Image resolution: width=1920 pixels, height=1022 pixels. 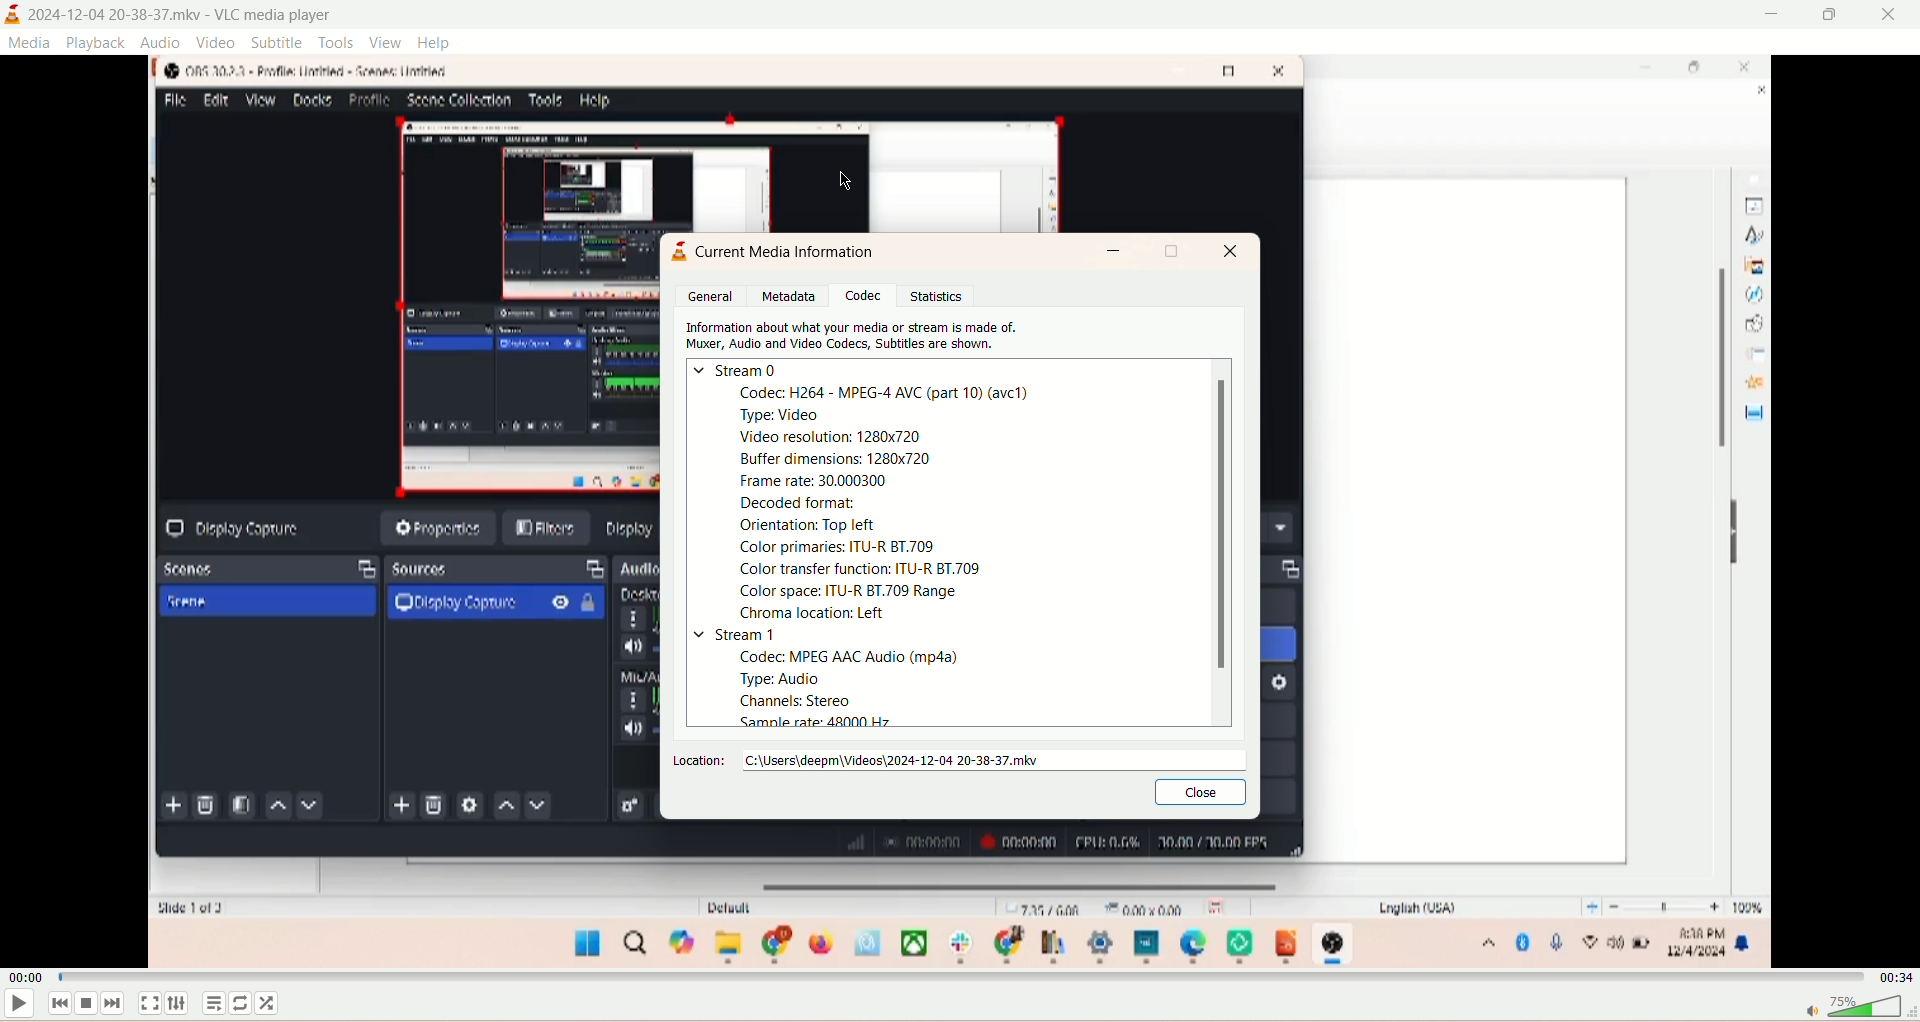 I want to click on title, so click(x=182, y=16).